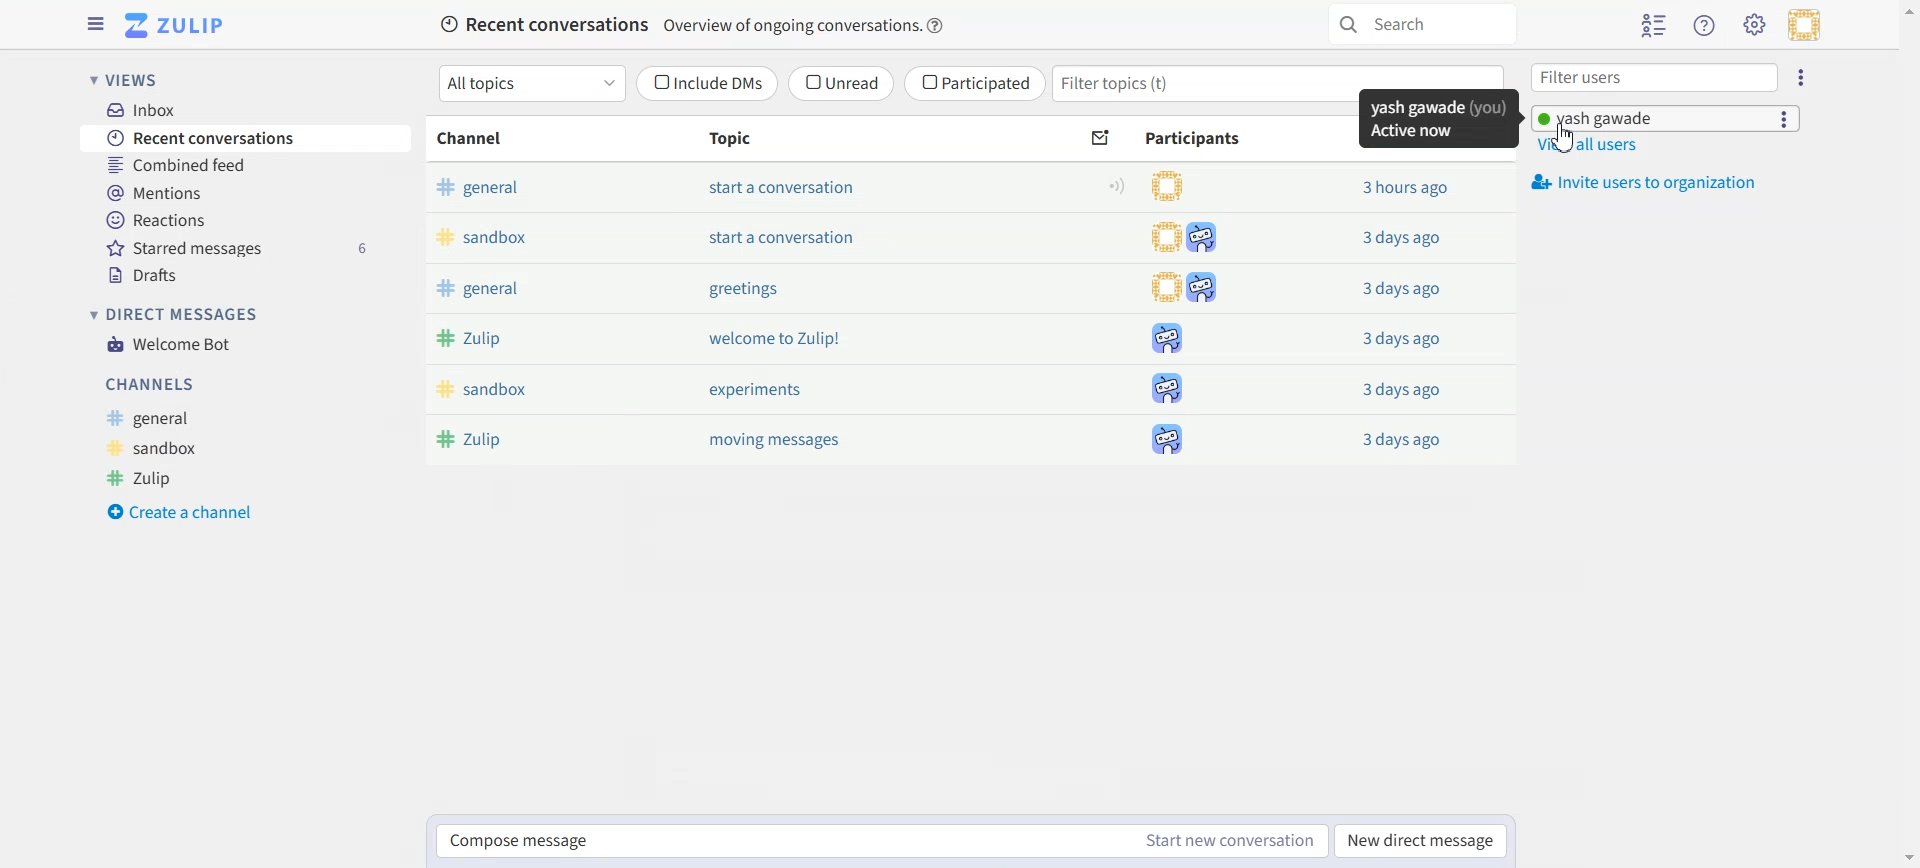 The height and width of the screenshot is (868, 1920). I want to click on 3 hours ago, so click(1400, 189).